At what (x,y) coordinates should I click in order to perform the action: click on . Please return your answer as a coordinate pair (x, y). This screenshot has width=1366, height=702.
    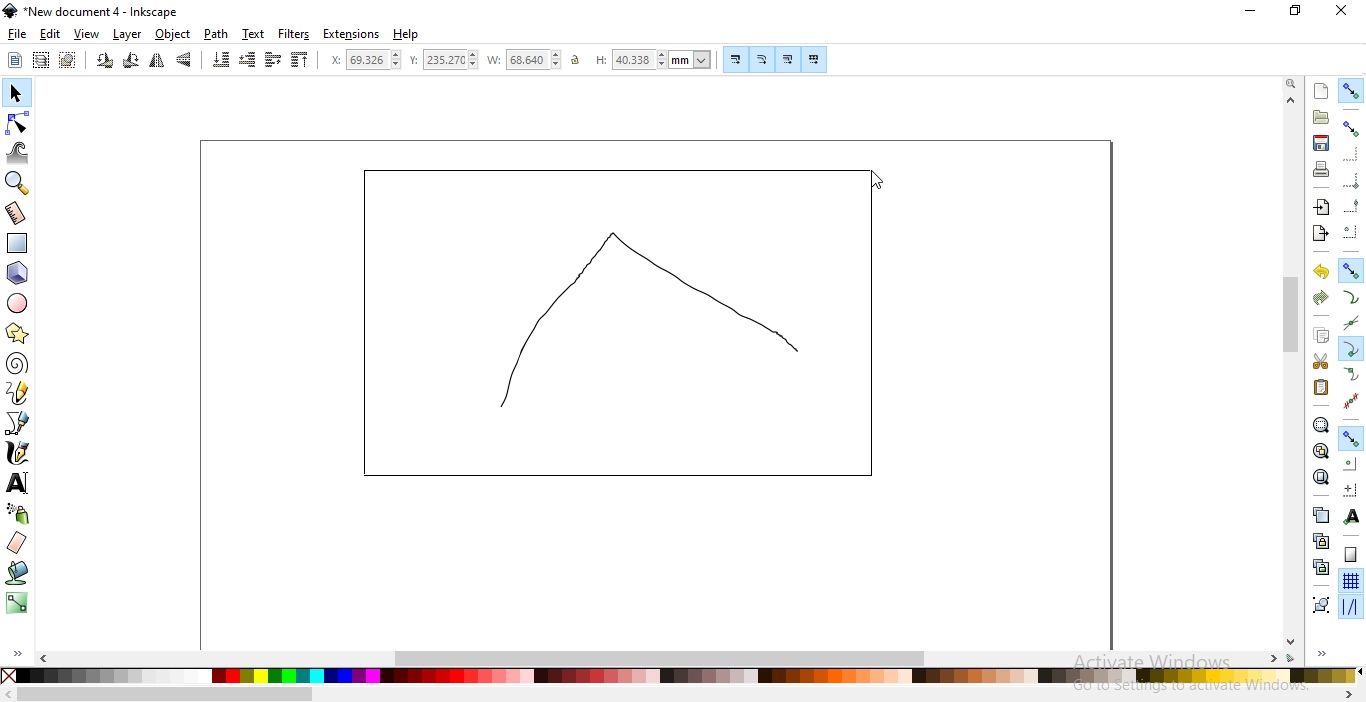
    Looking at the image, I should click on (737, 59).